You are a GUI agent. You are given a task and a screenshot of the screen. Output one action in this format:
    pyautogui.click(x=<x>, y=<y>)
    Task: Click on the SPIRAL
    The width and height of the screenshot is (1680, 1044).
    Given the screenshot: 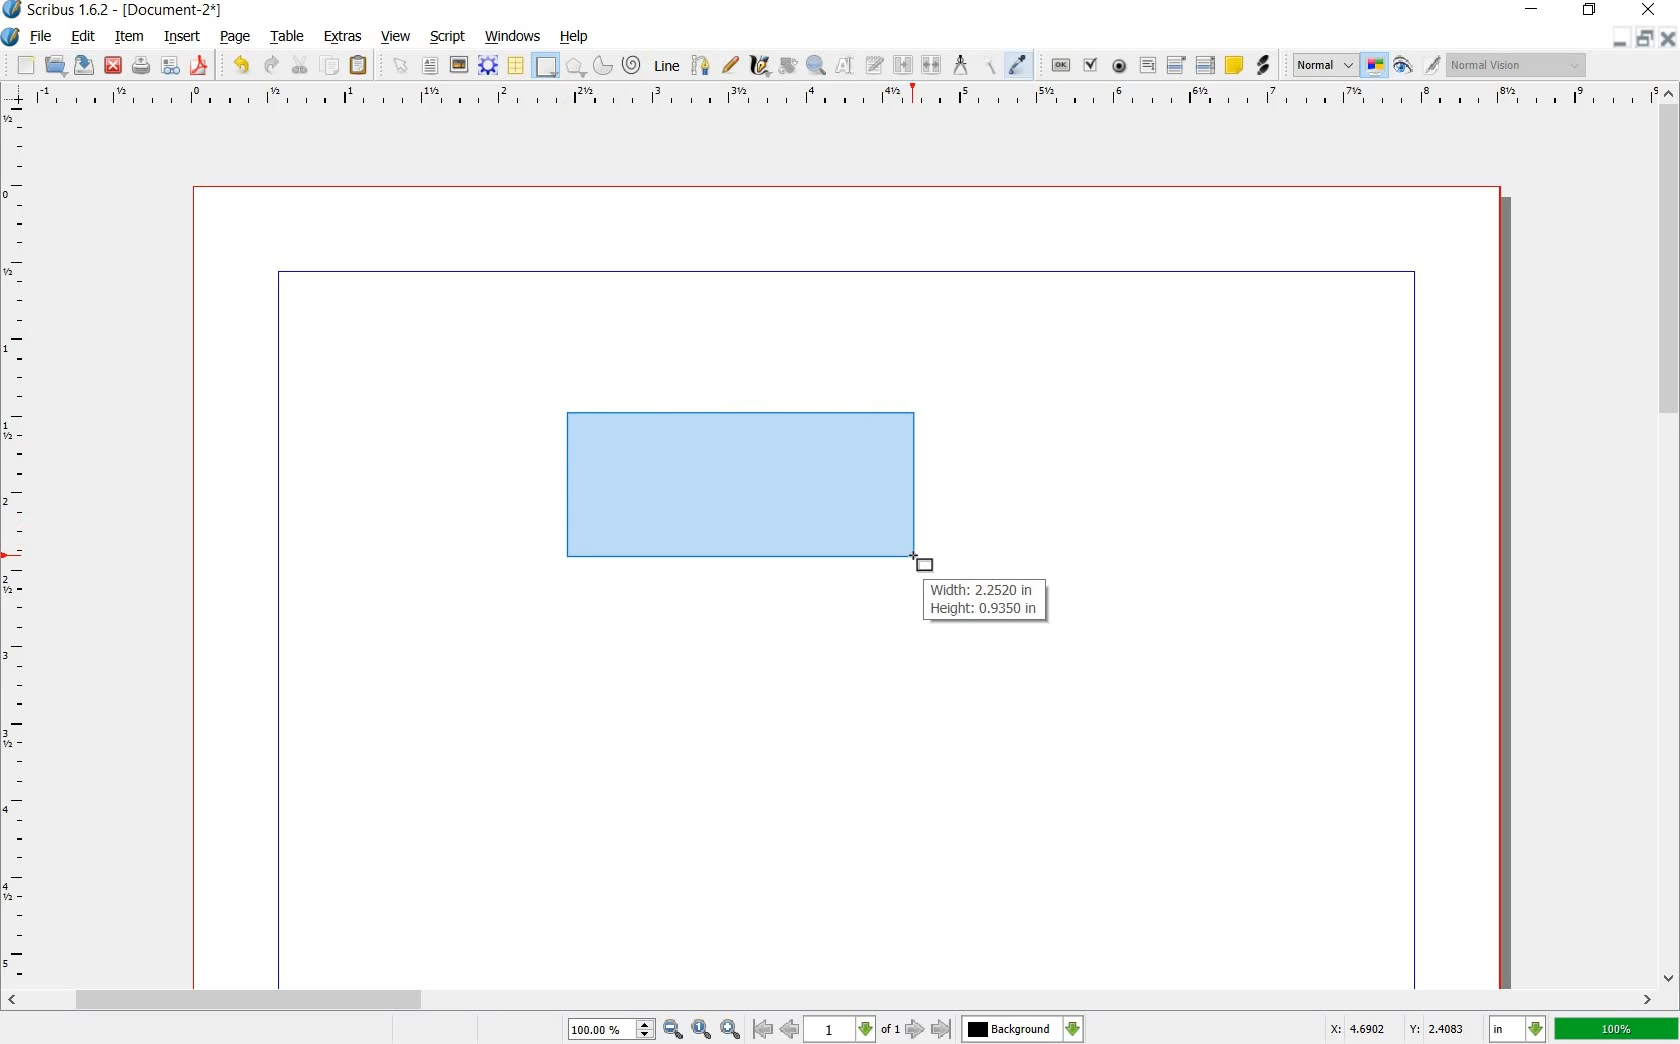 What is the action you would take?
    pyautogui.click(x=630, y=66)
    